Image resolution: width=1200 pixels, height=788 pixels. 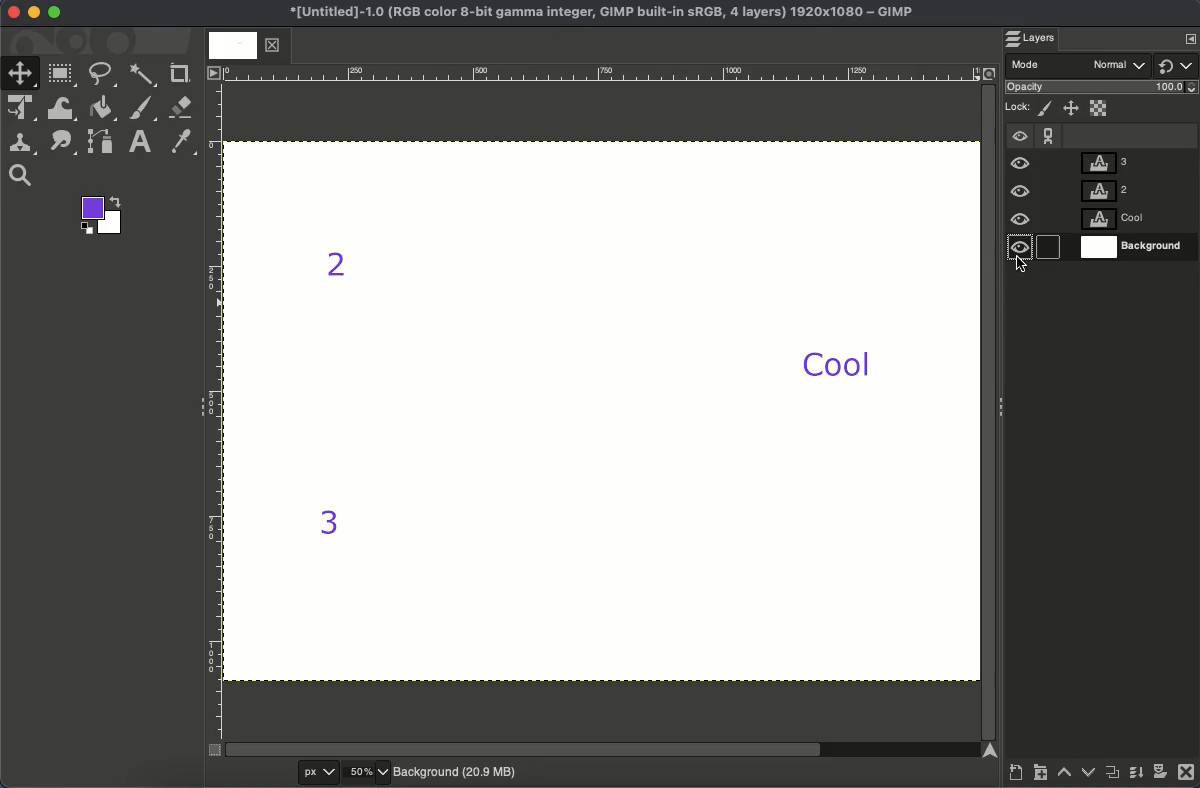 What do you see at coordinates (1072, 110) in the screenshot?
I see `Position and size` at bounding box center [1072, 110].